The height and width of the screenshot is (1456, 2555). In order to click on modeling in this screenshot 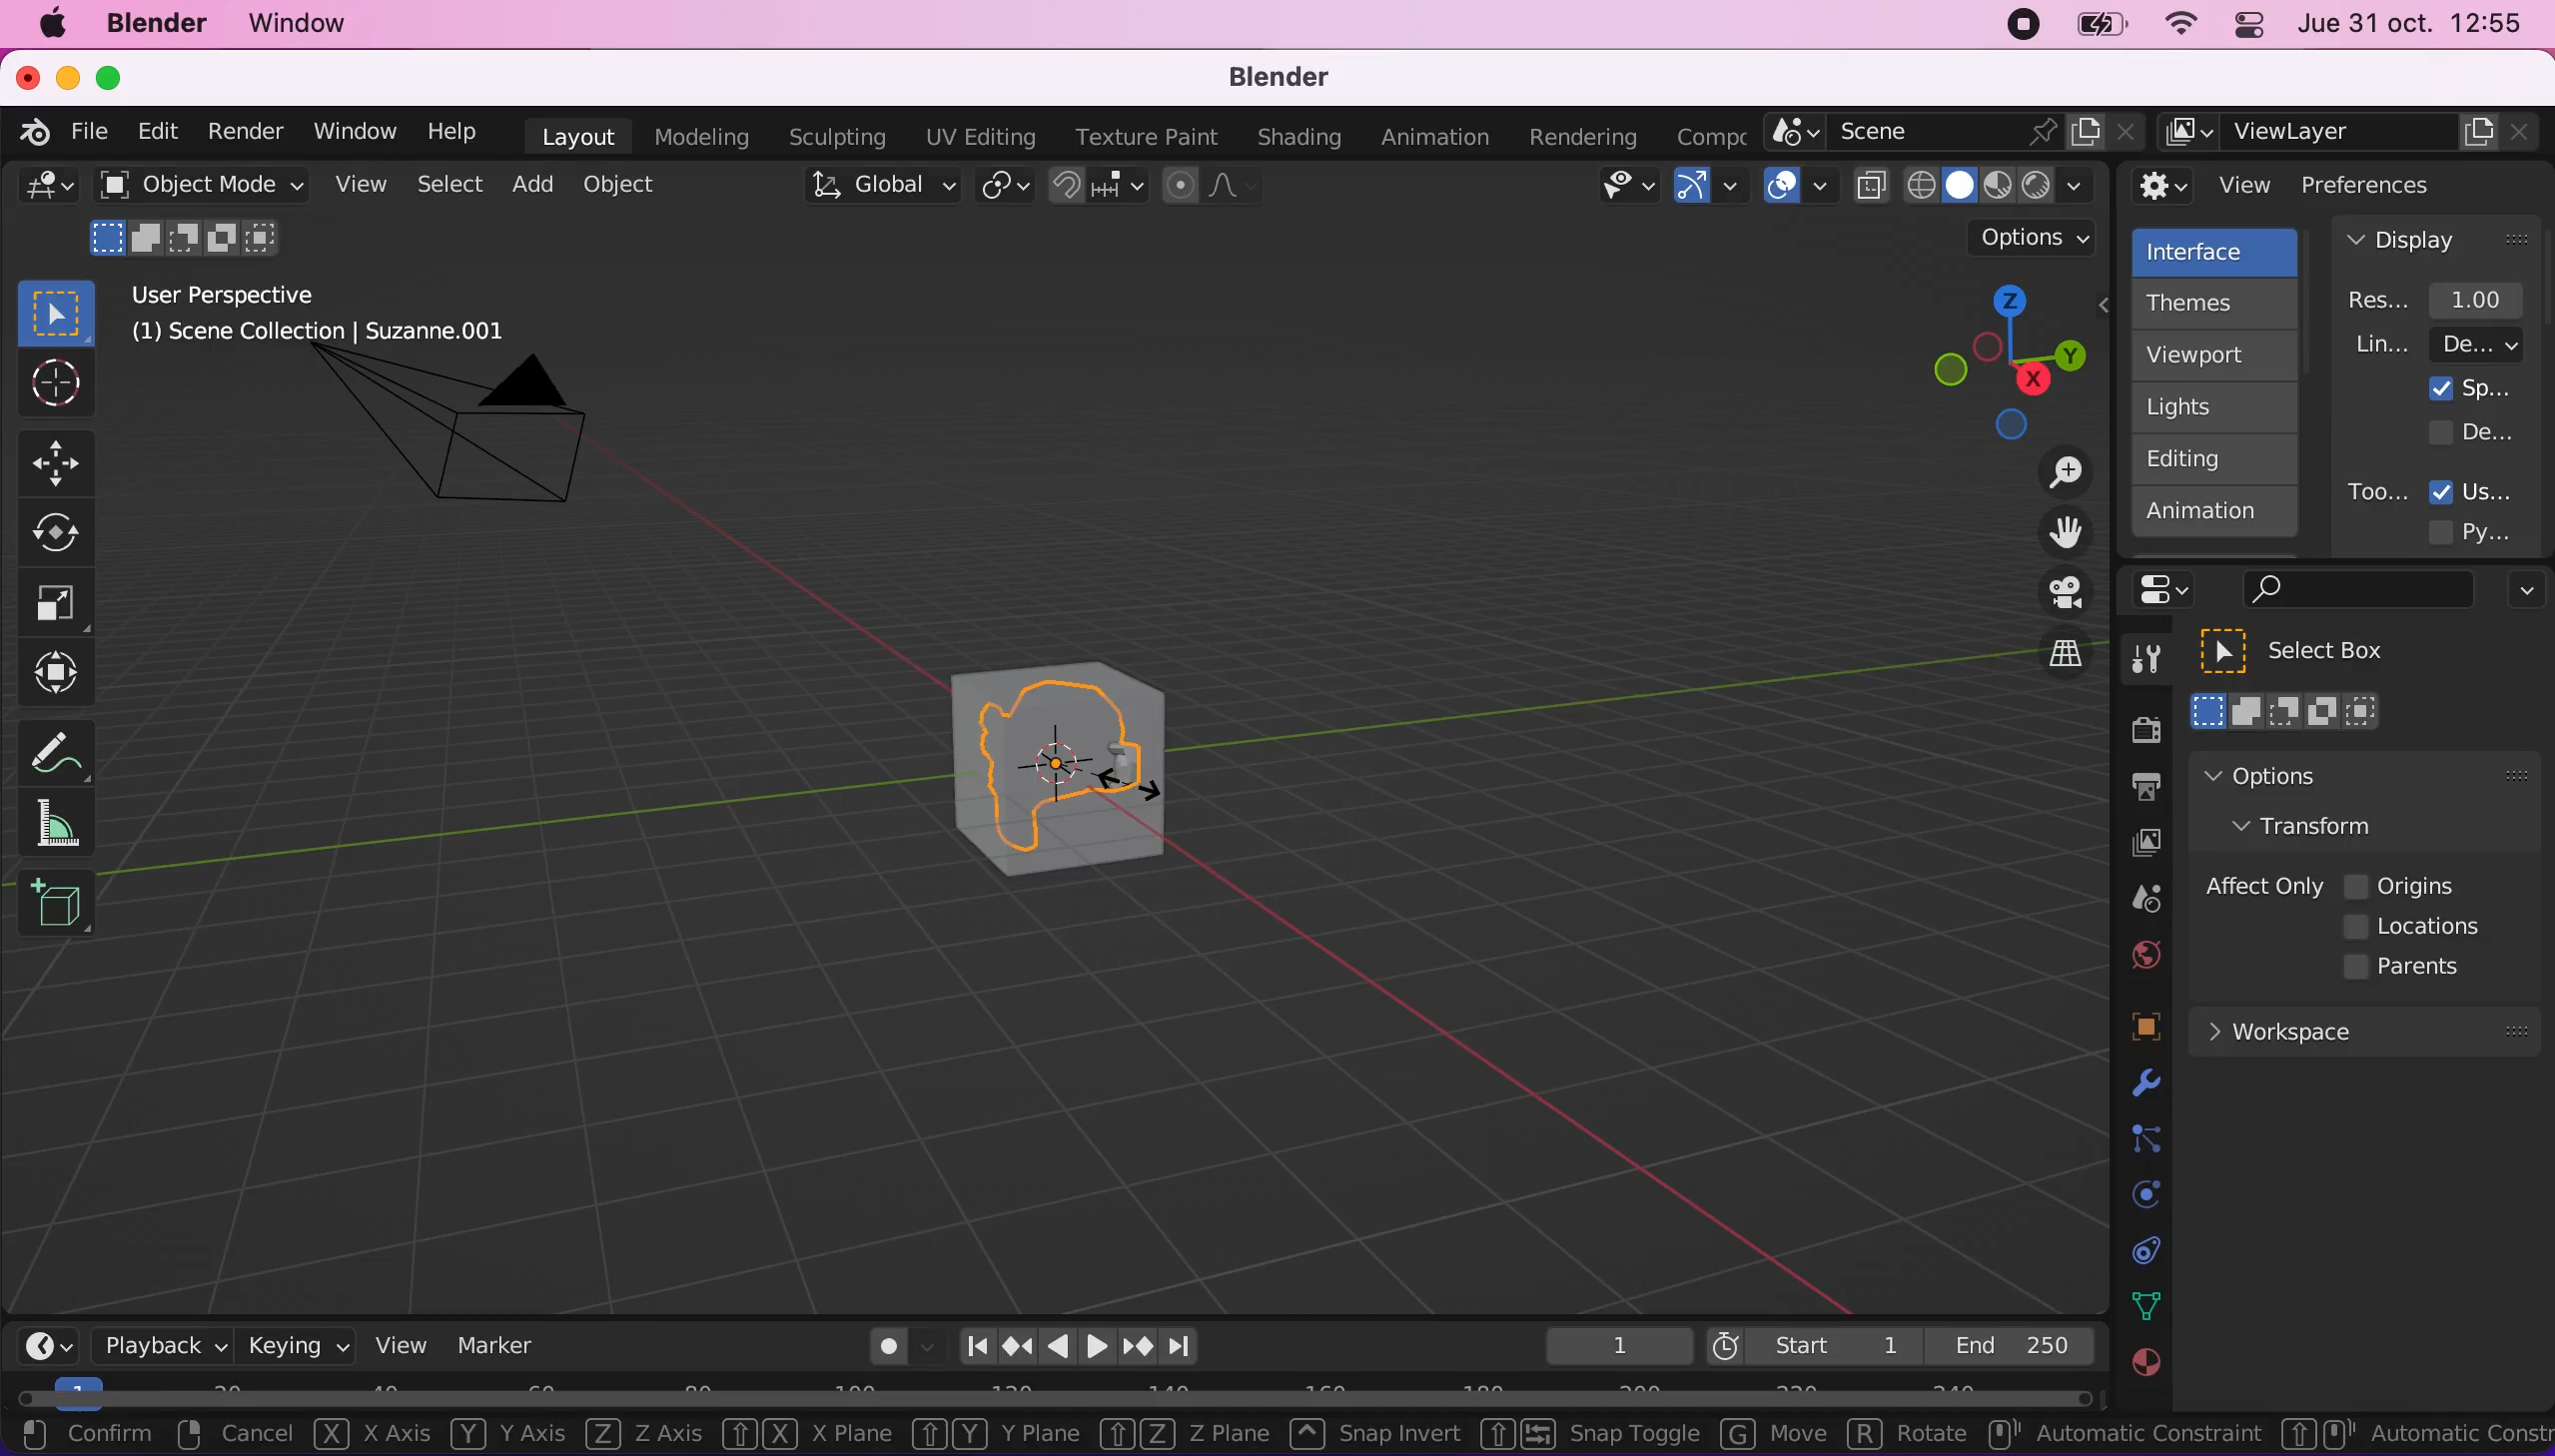, I will do `click(698, 138)`.